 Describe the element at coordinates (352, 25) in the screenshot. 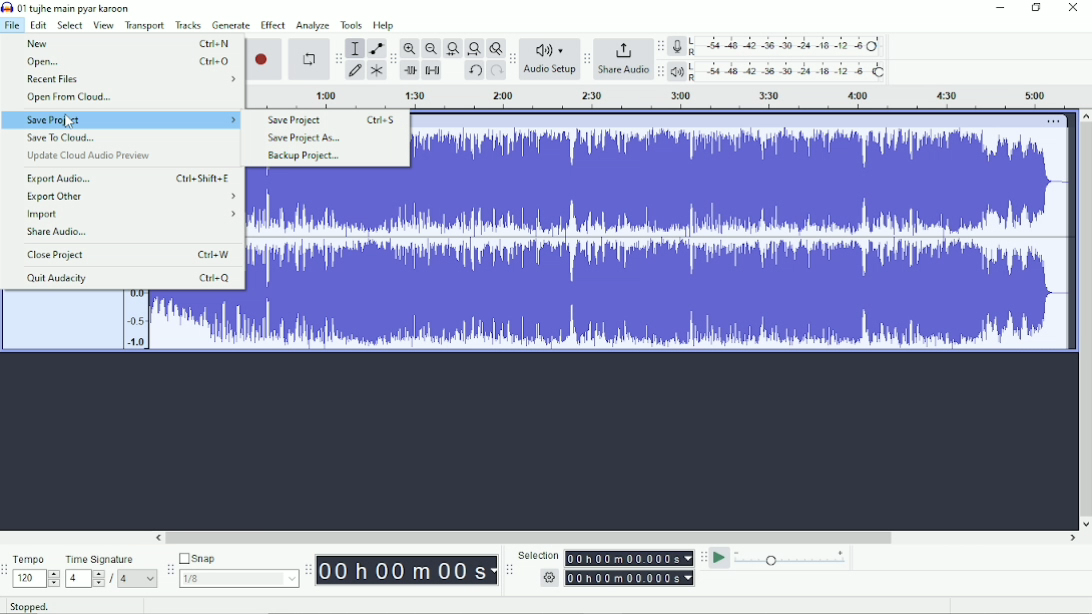

I see `Tools` at that location.